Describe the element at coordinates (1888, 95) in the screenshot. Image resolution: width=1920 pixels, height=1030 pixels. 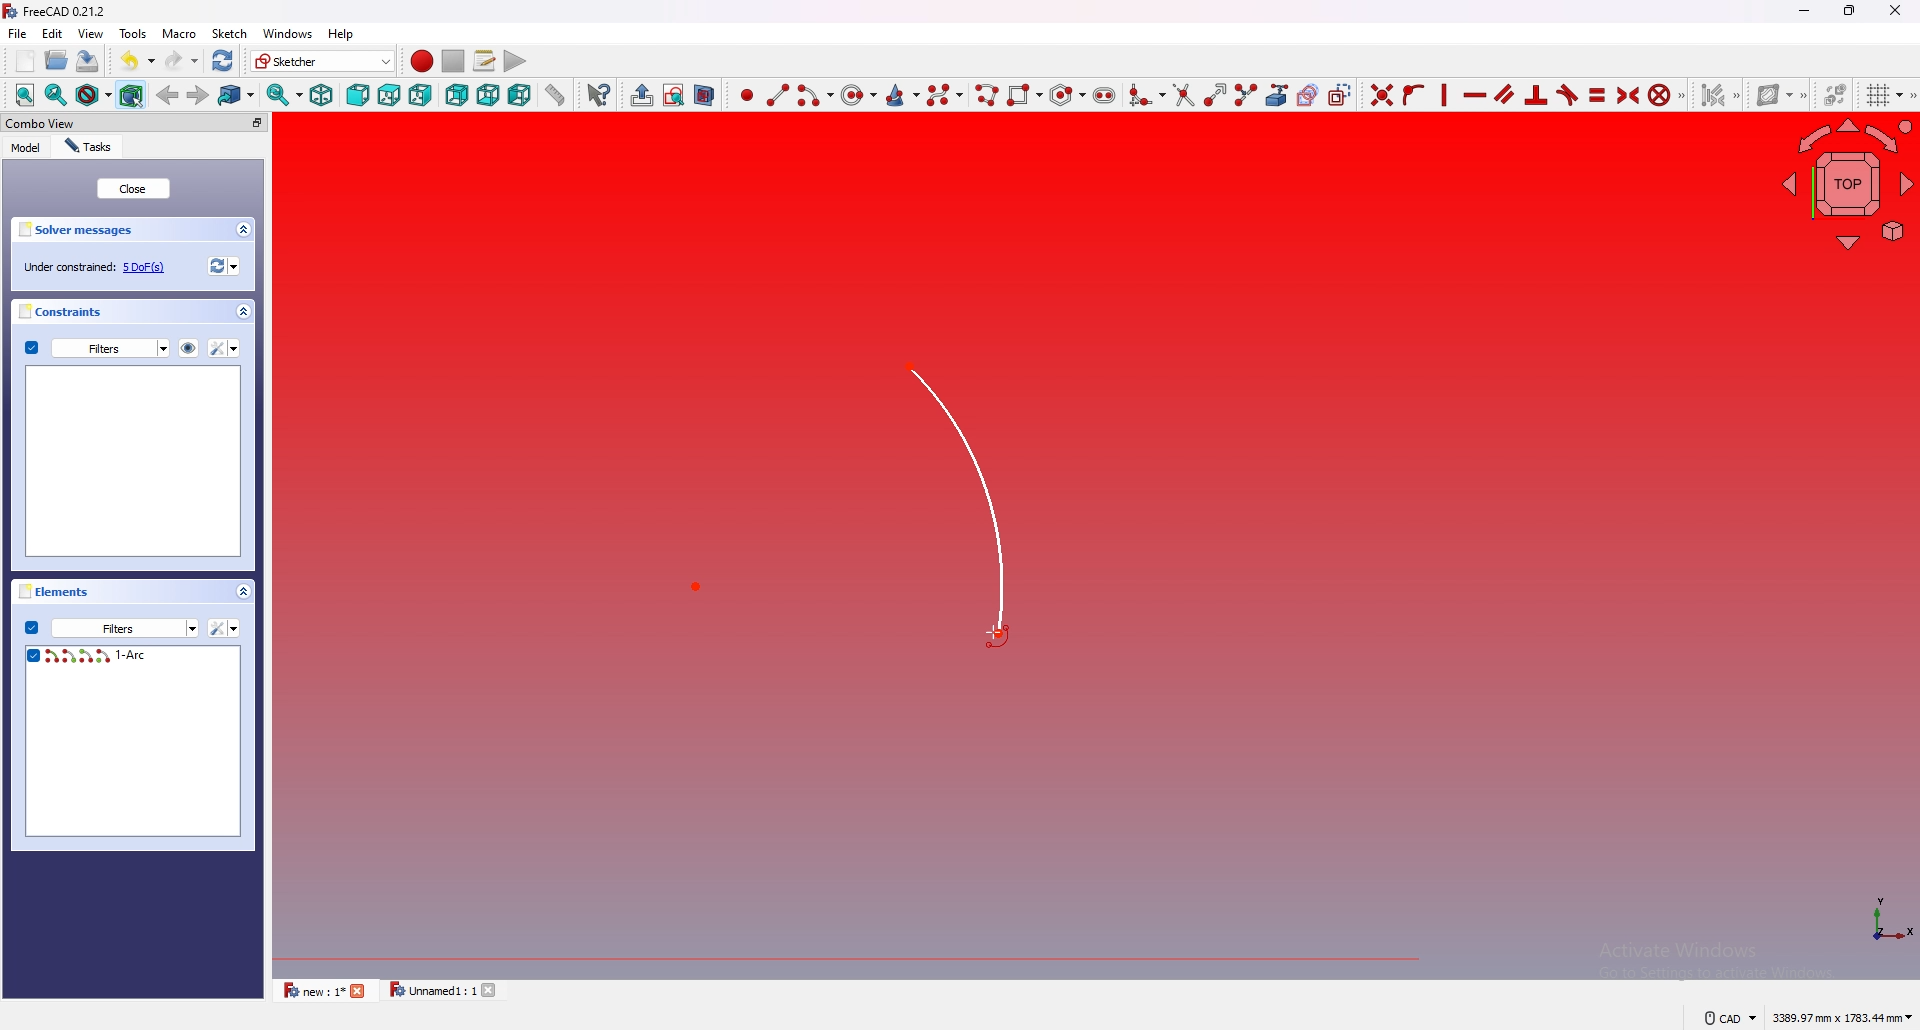
I see `toggle grid` at that location.